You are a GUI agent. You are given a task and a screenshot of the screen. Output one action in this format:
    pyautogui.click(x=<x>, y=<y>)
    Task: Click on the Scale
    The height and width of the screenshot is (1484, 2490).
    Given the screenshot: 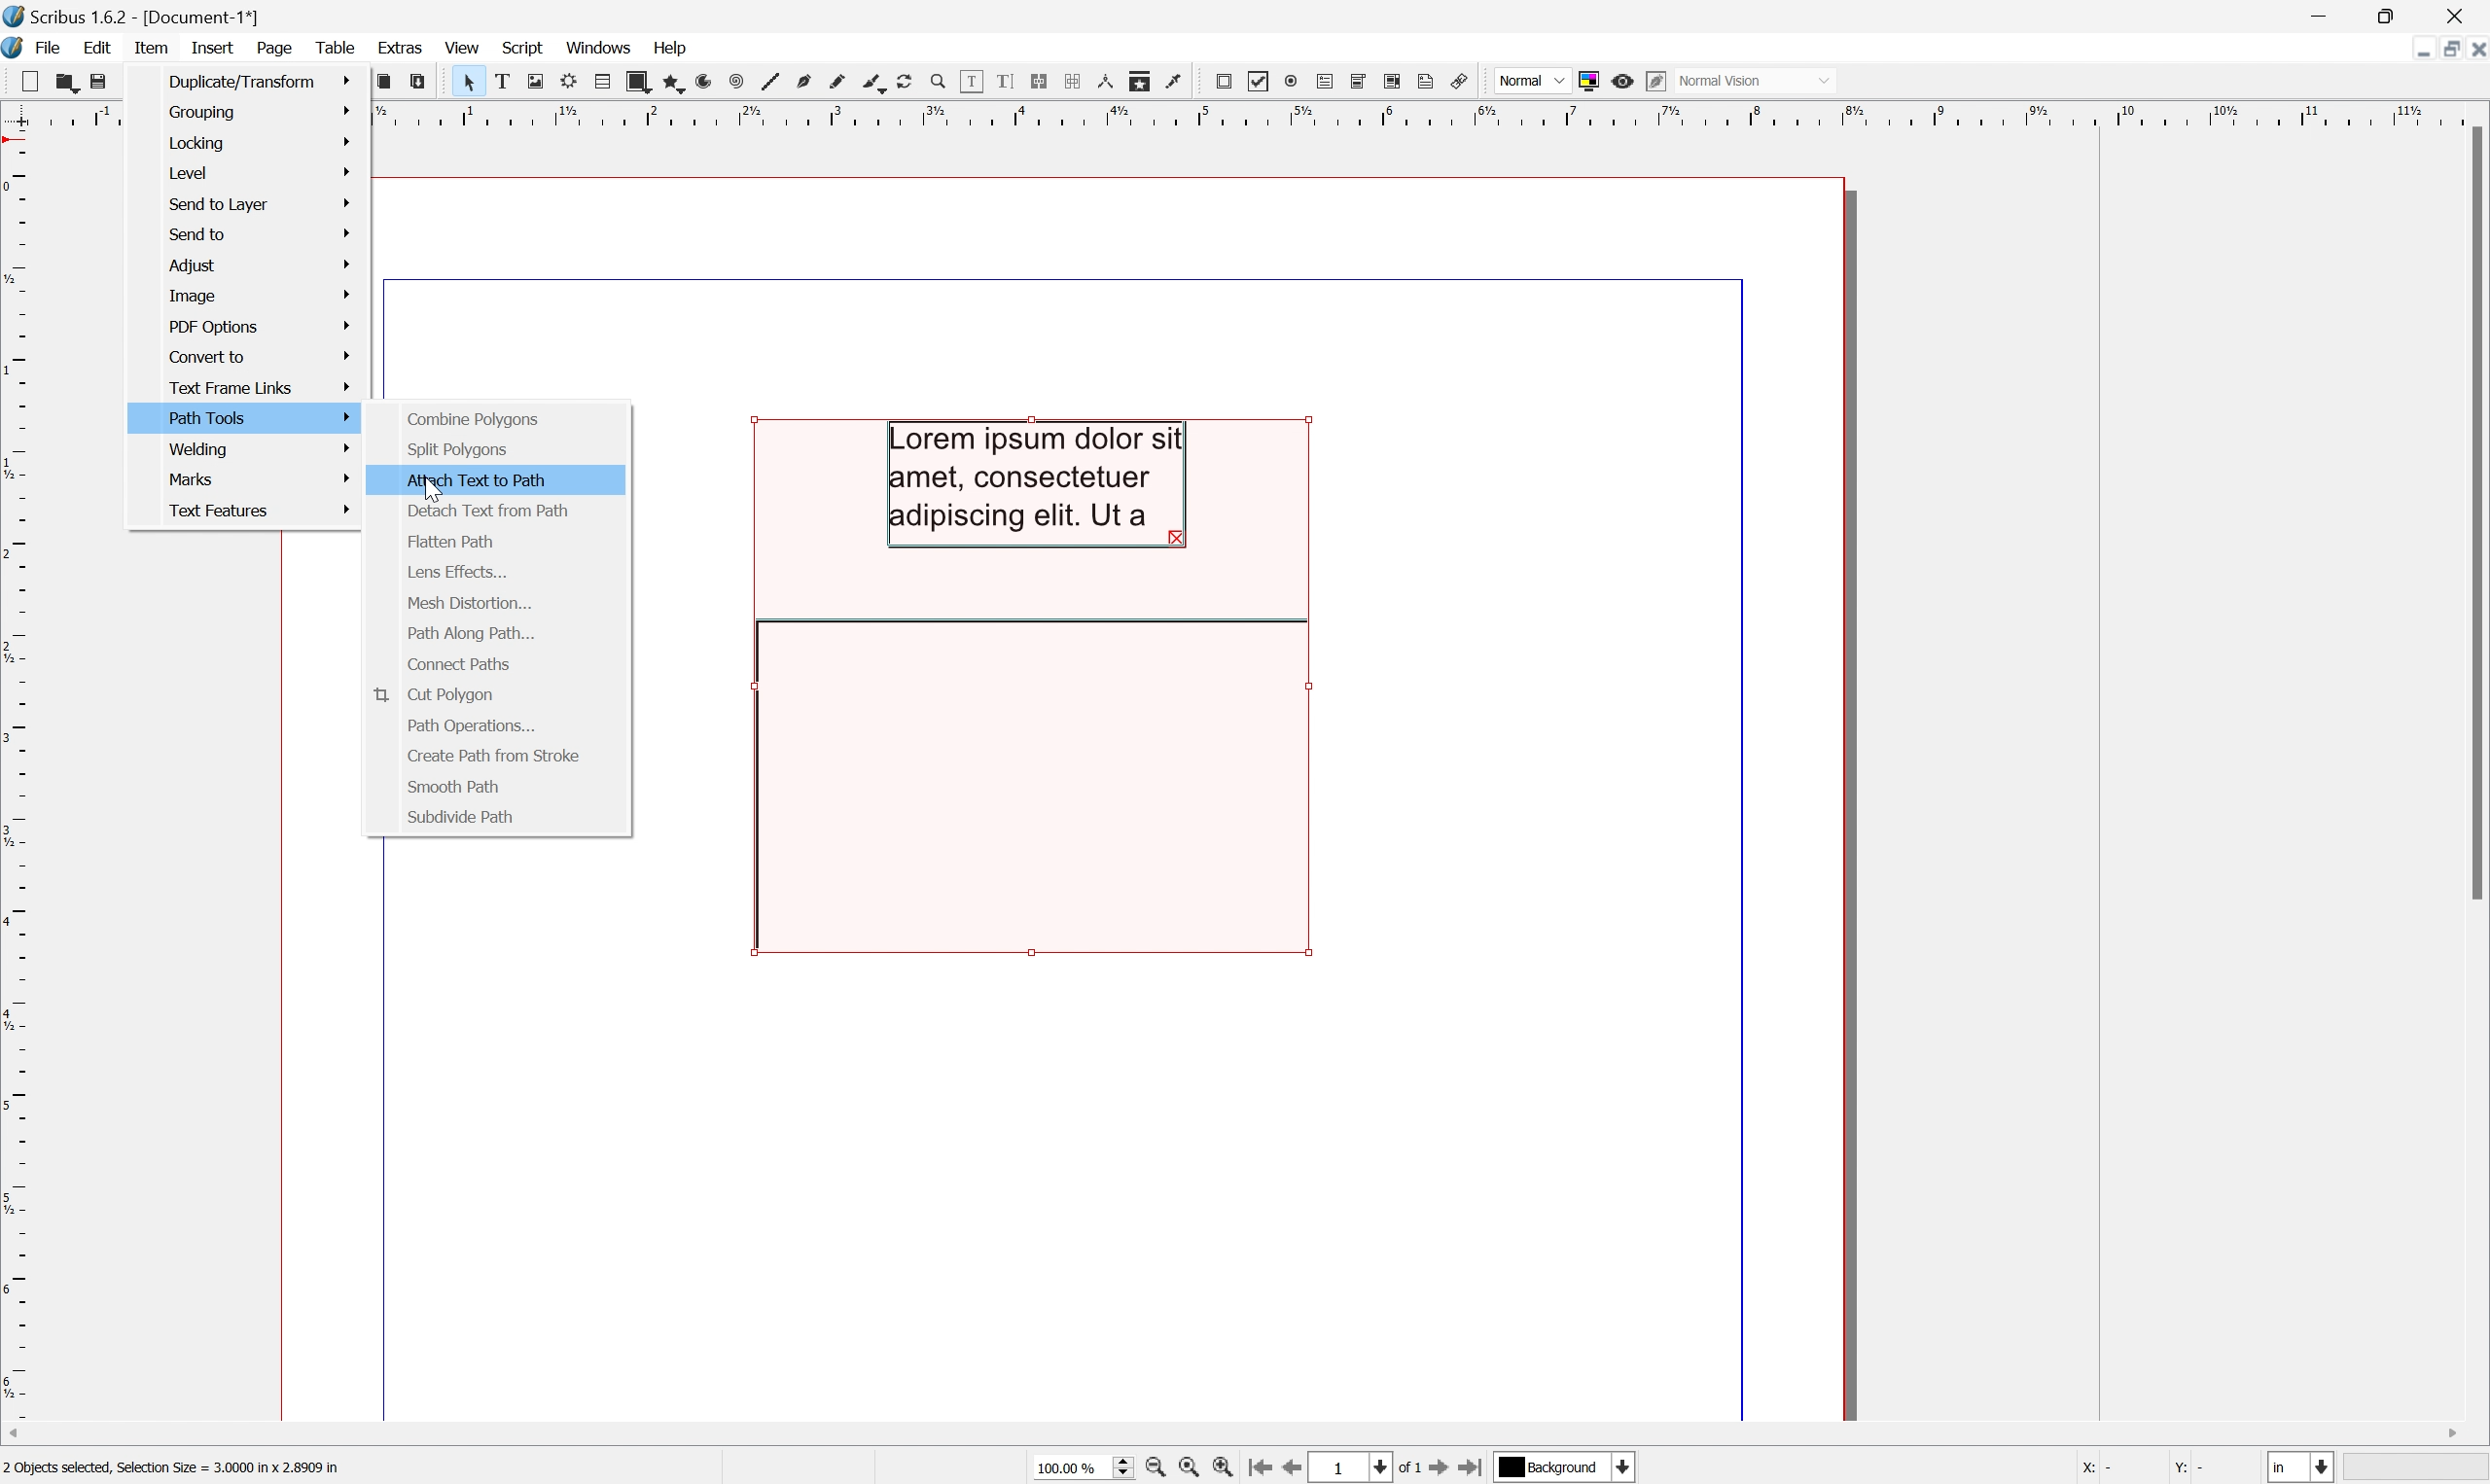 What is the action you would take?
    pyautogui.click(x=1432, y=113)
    